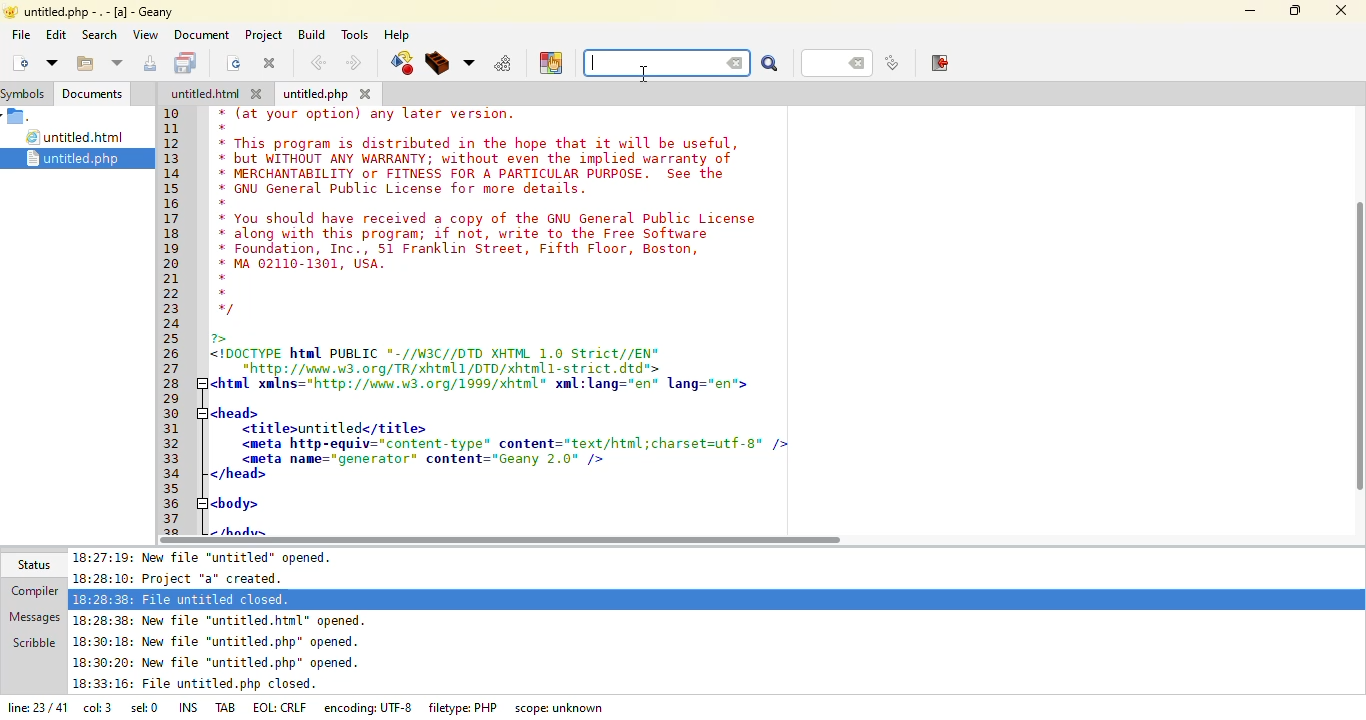 The height and width of the screenshot is (720, 1366). What do you see at coordinates (372, 707) in the screenshot?
I see `encoding: utf-8` at bounding box center [372, 707].